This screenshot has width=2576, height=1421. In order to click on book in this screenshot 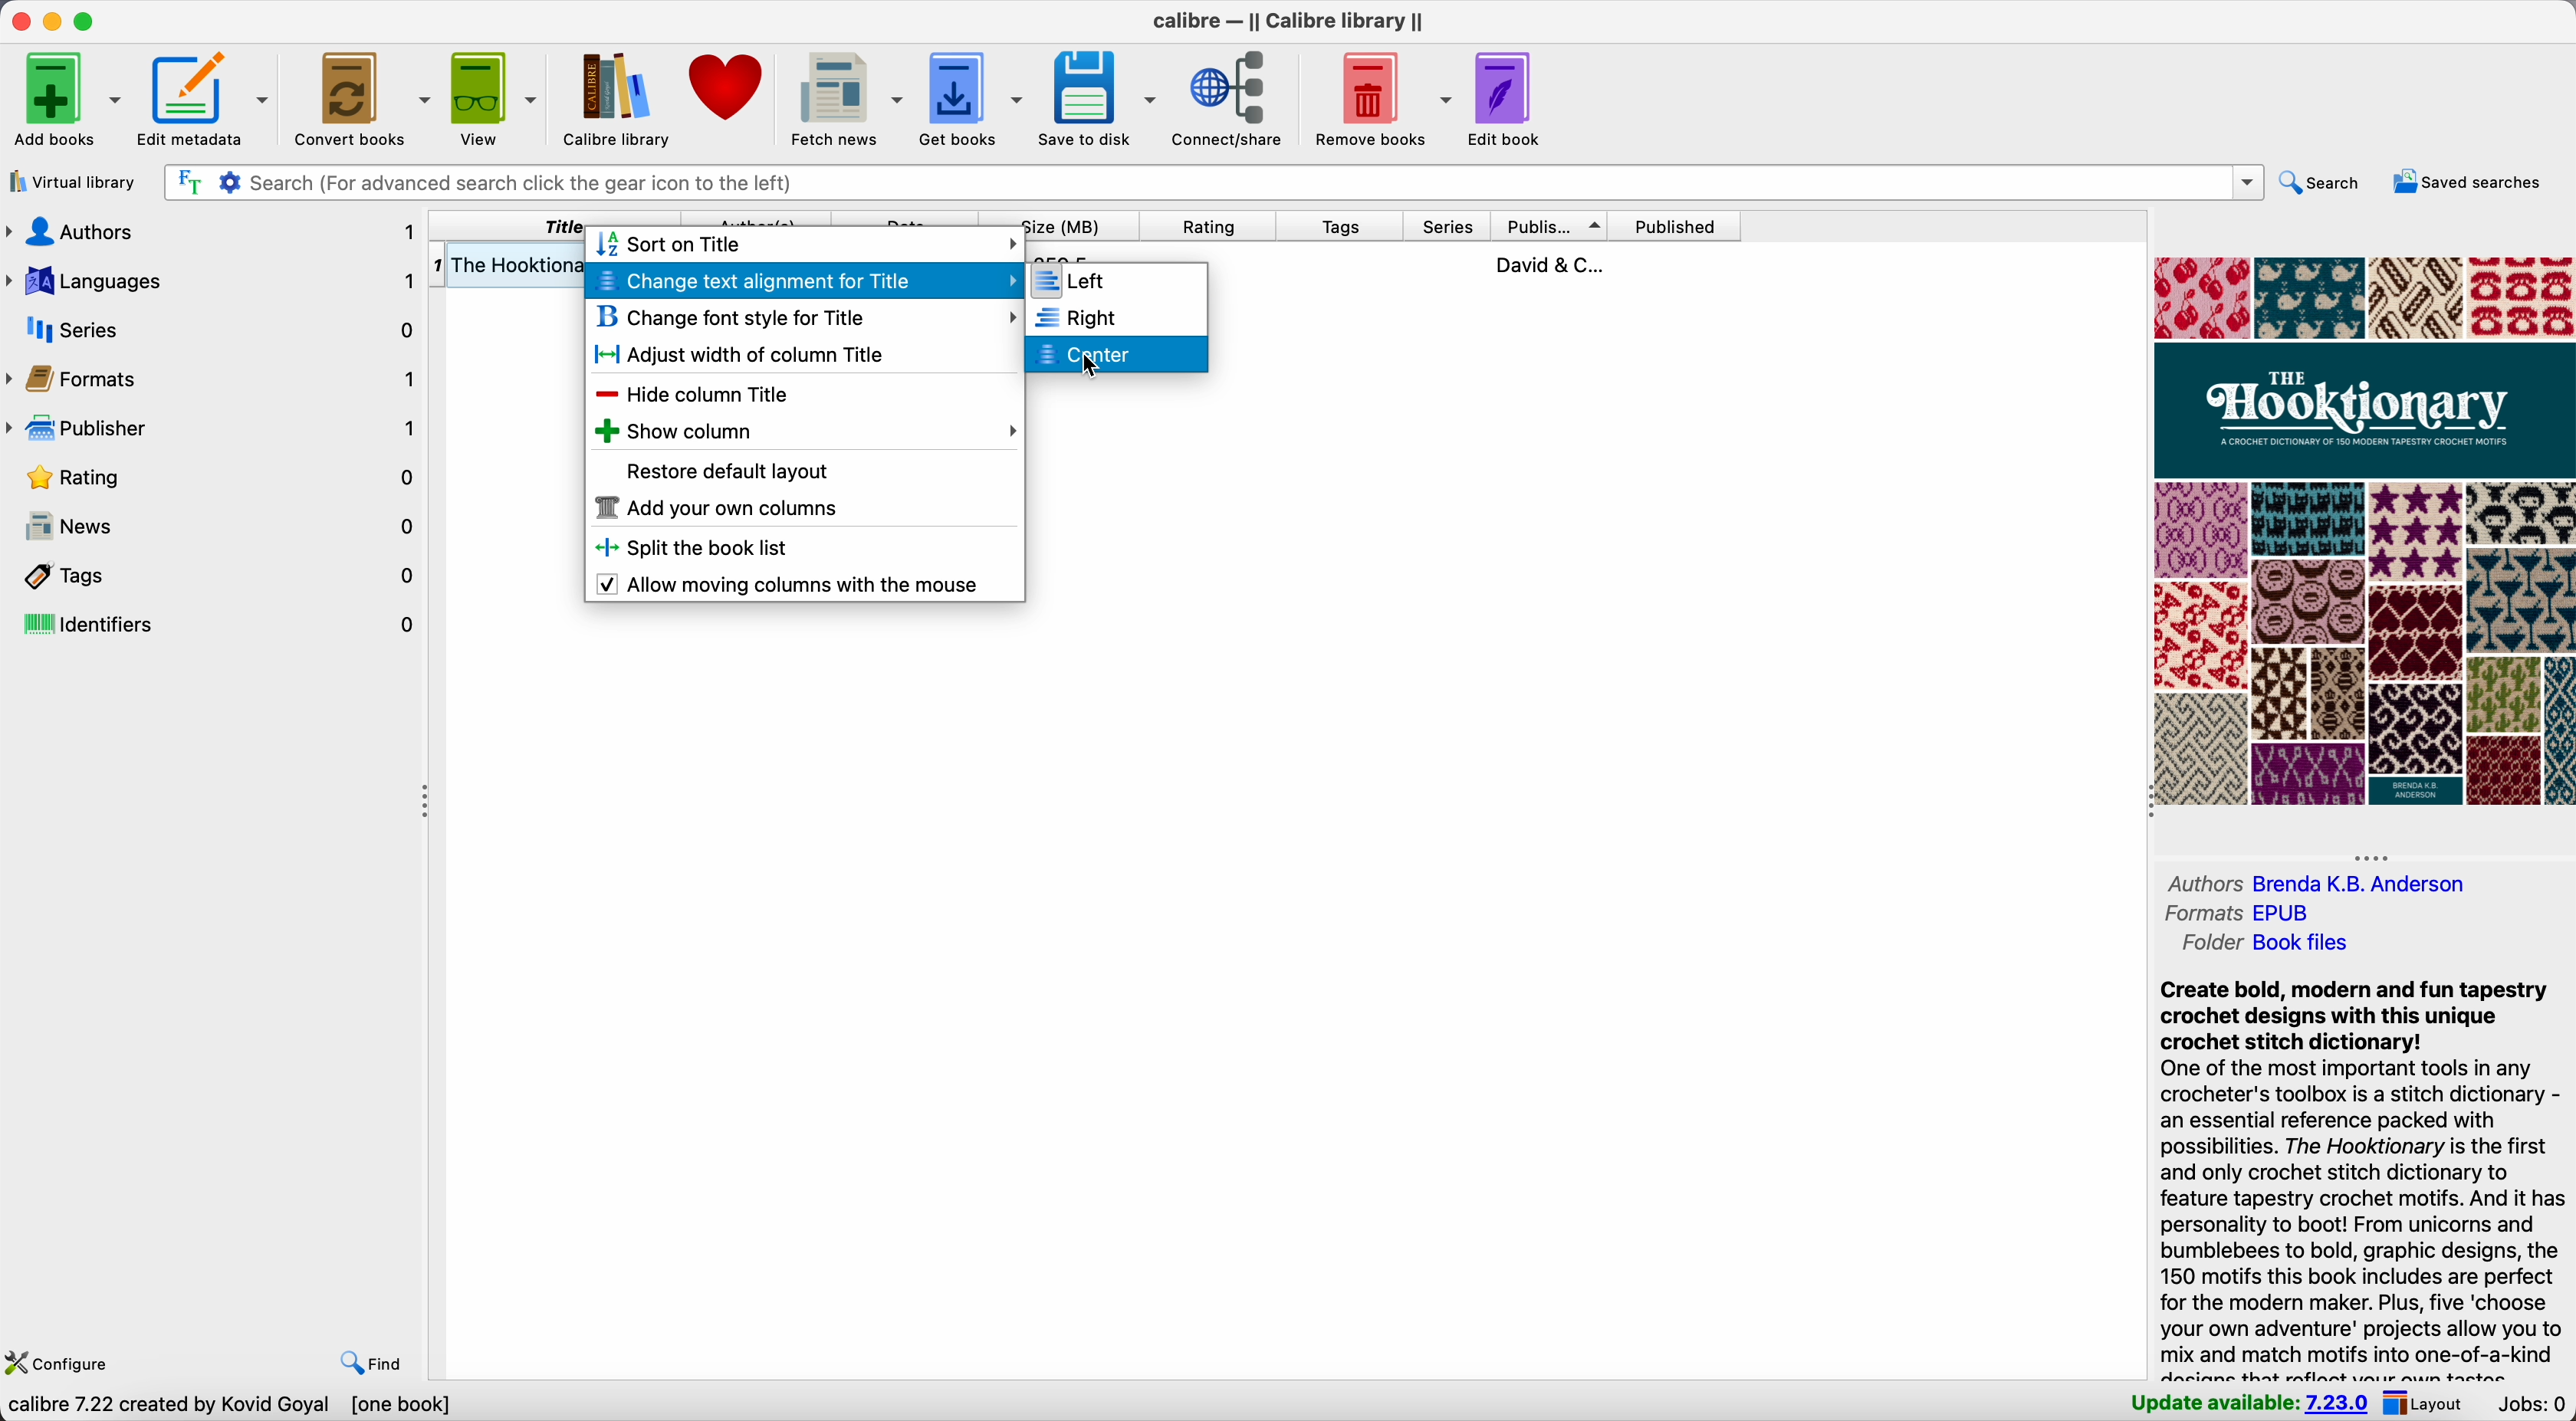, I will do `click(1477, 264)`.